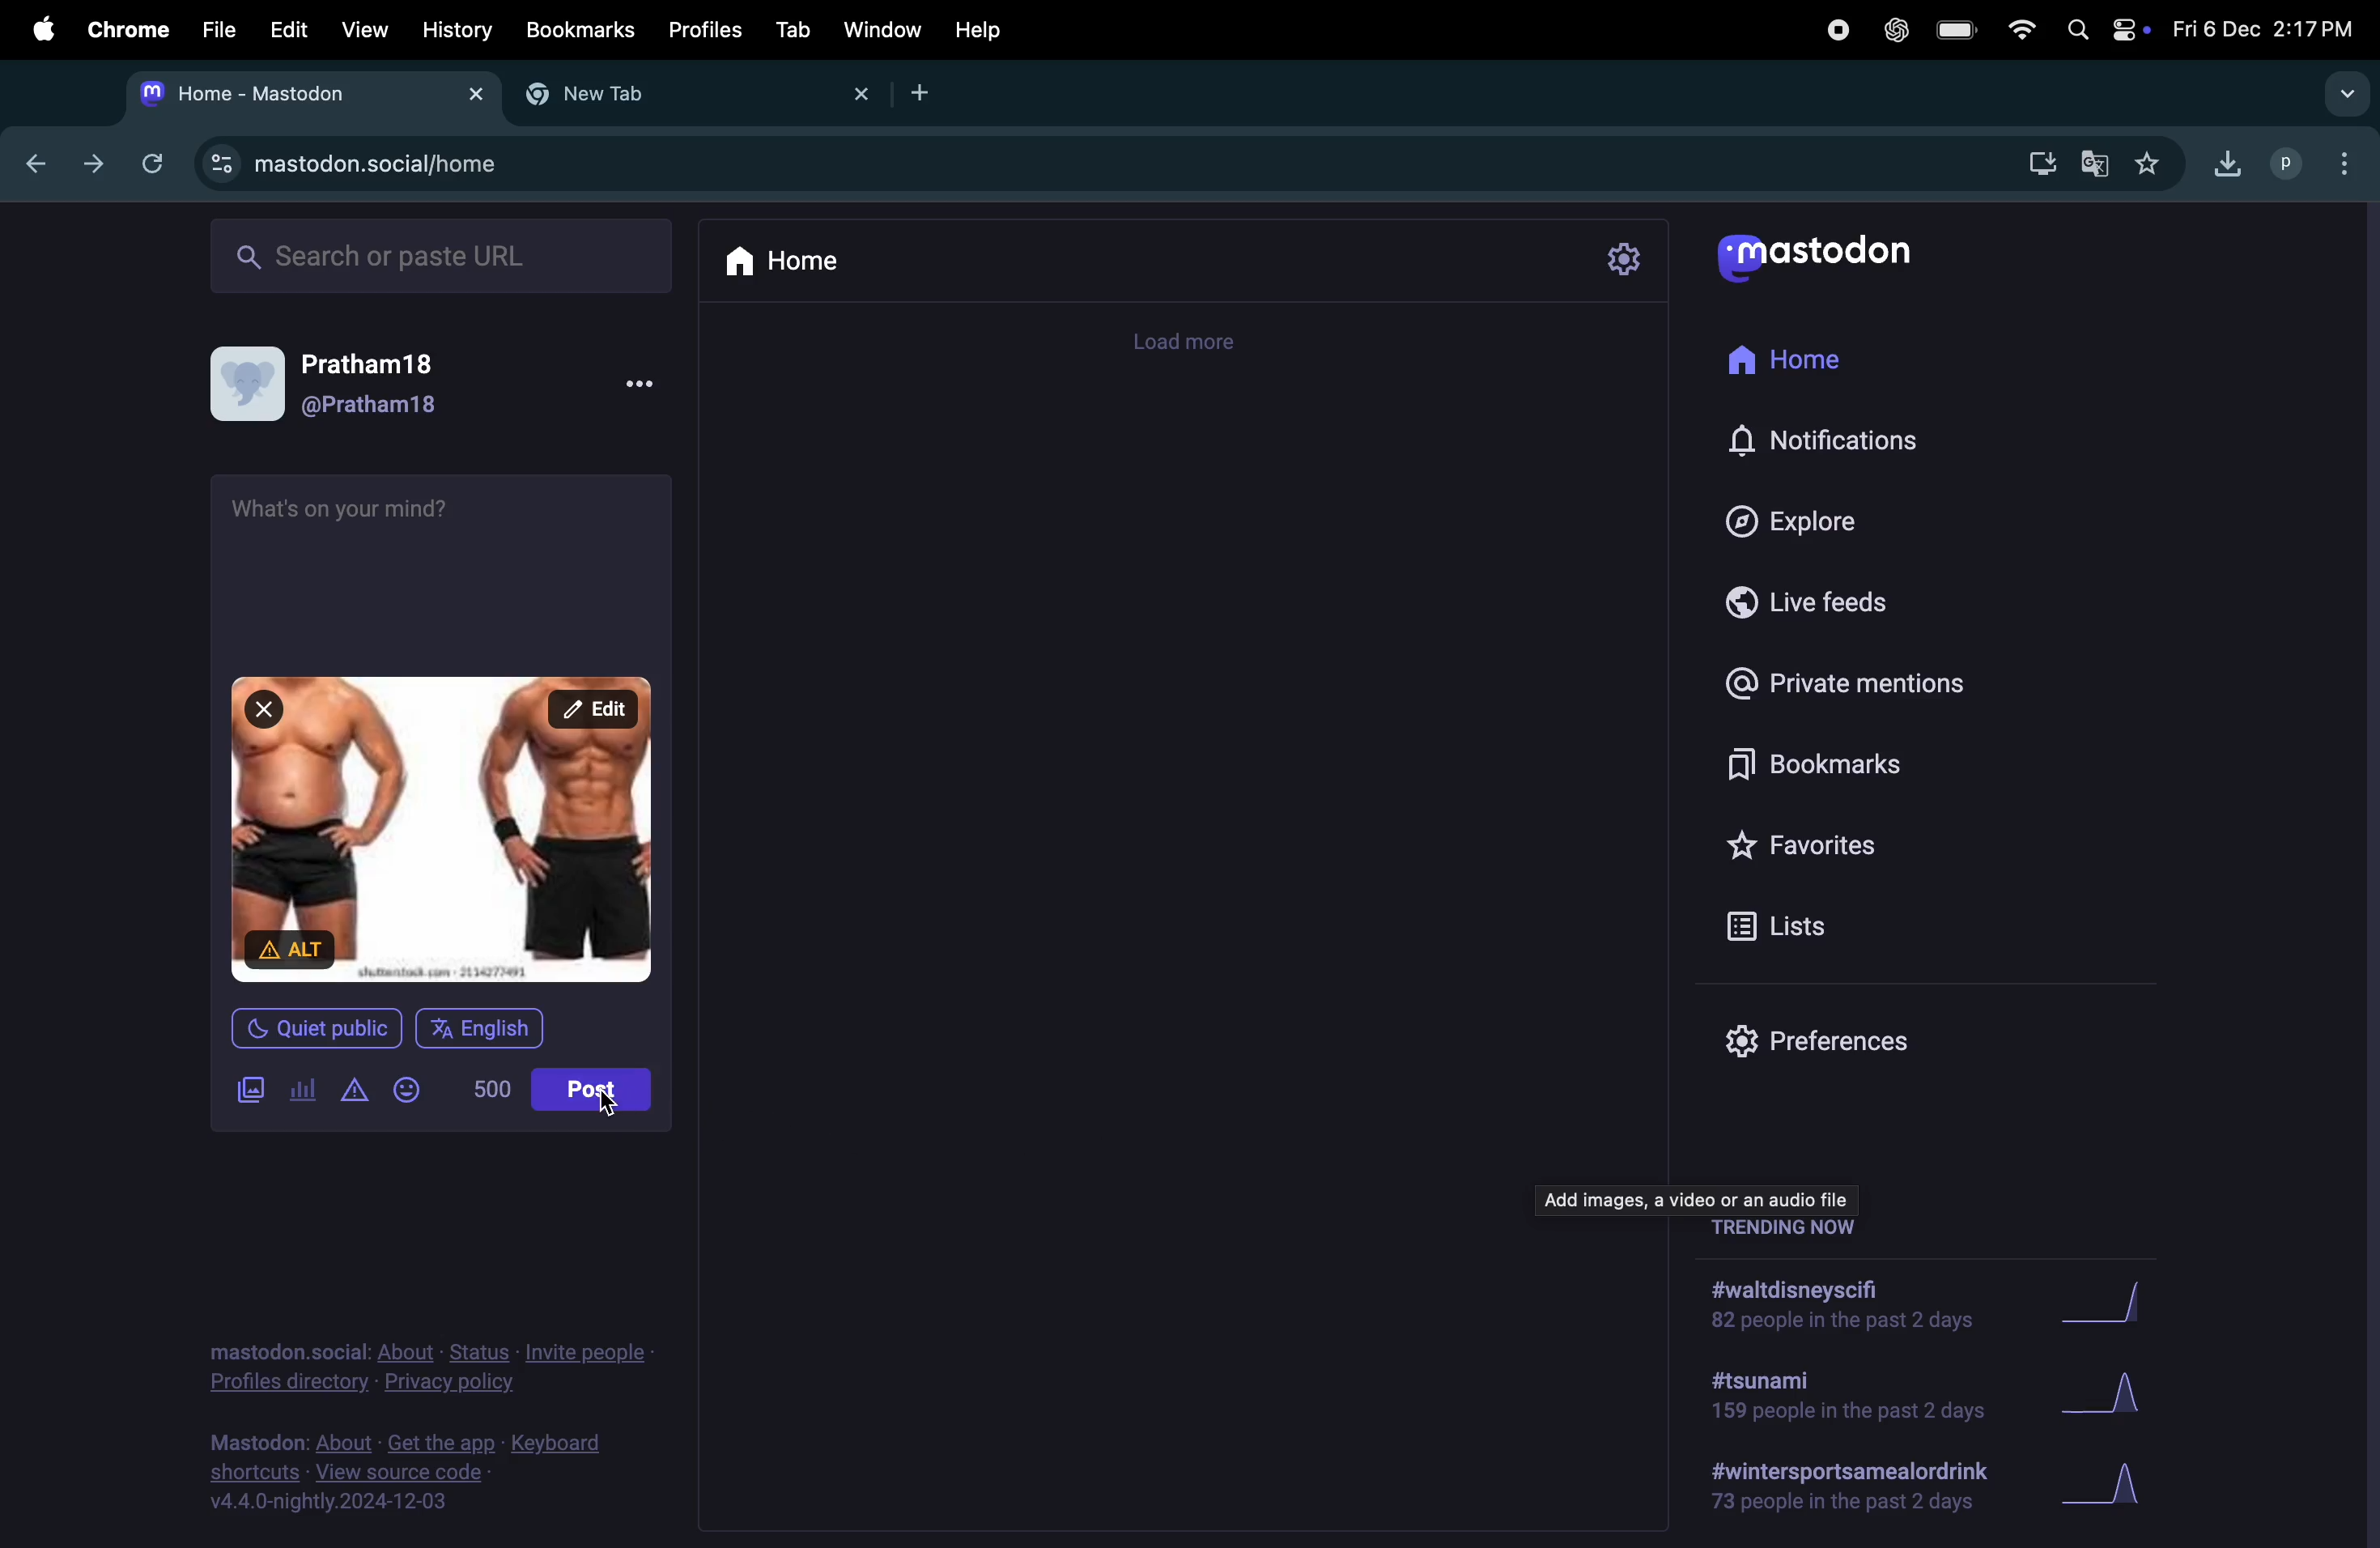  I want to click on home, so click(1812, 368).